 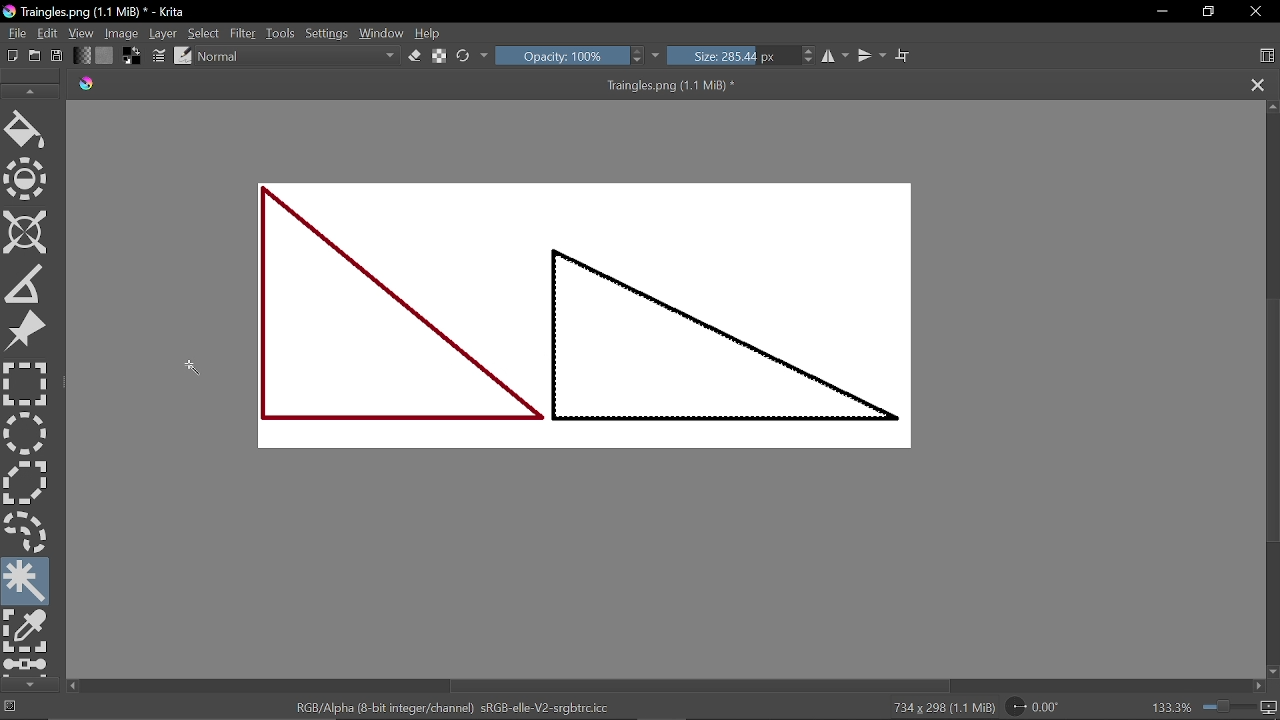 I want to click on Restore down, so click(x=1208, y=11).